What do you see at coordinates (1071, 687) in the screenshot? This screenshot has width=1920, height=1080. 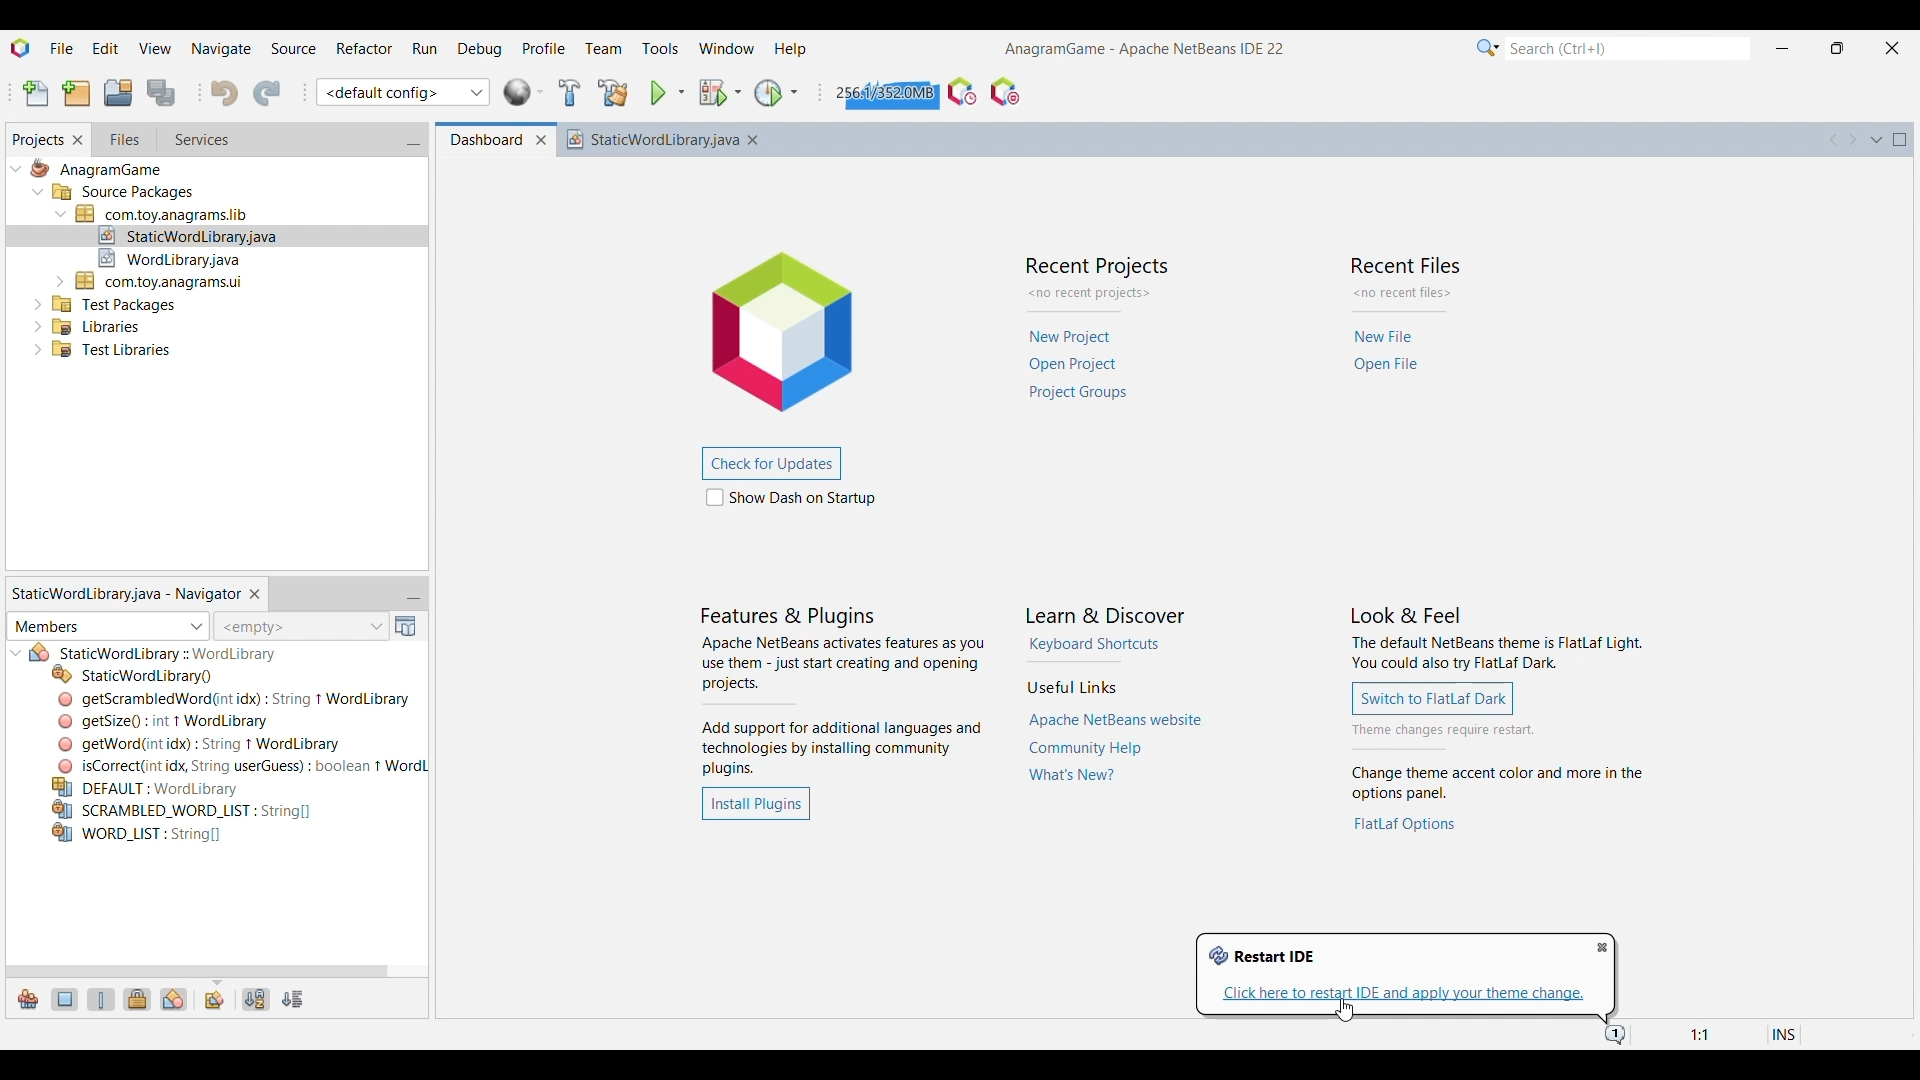 I see `Useful Links` at bounding box center [1071, 687].